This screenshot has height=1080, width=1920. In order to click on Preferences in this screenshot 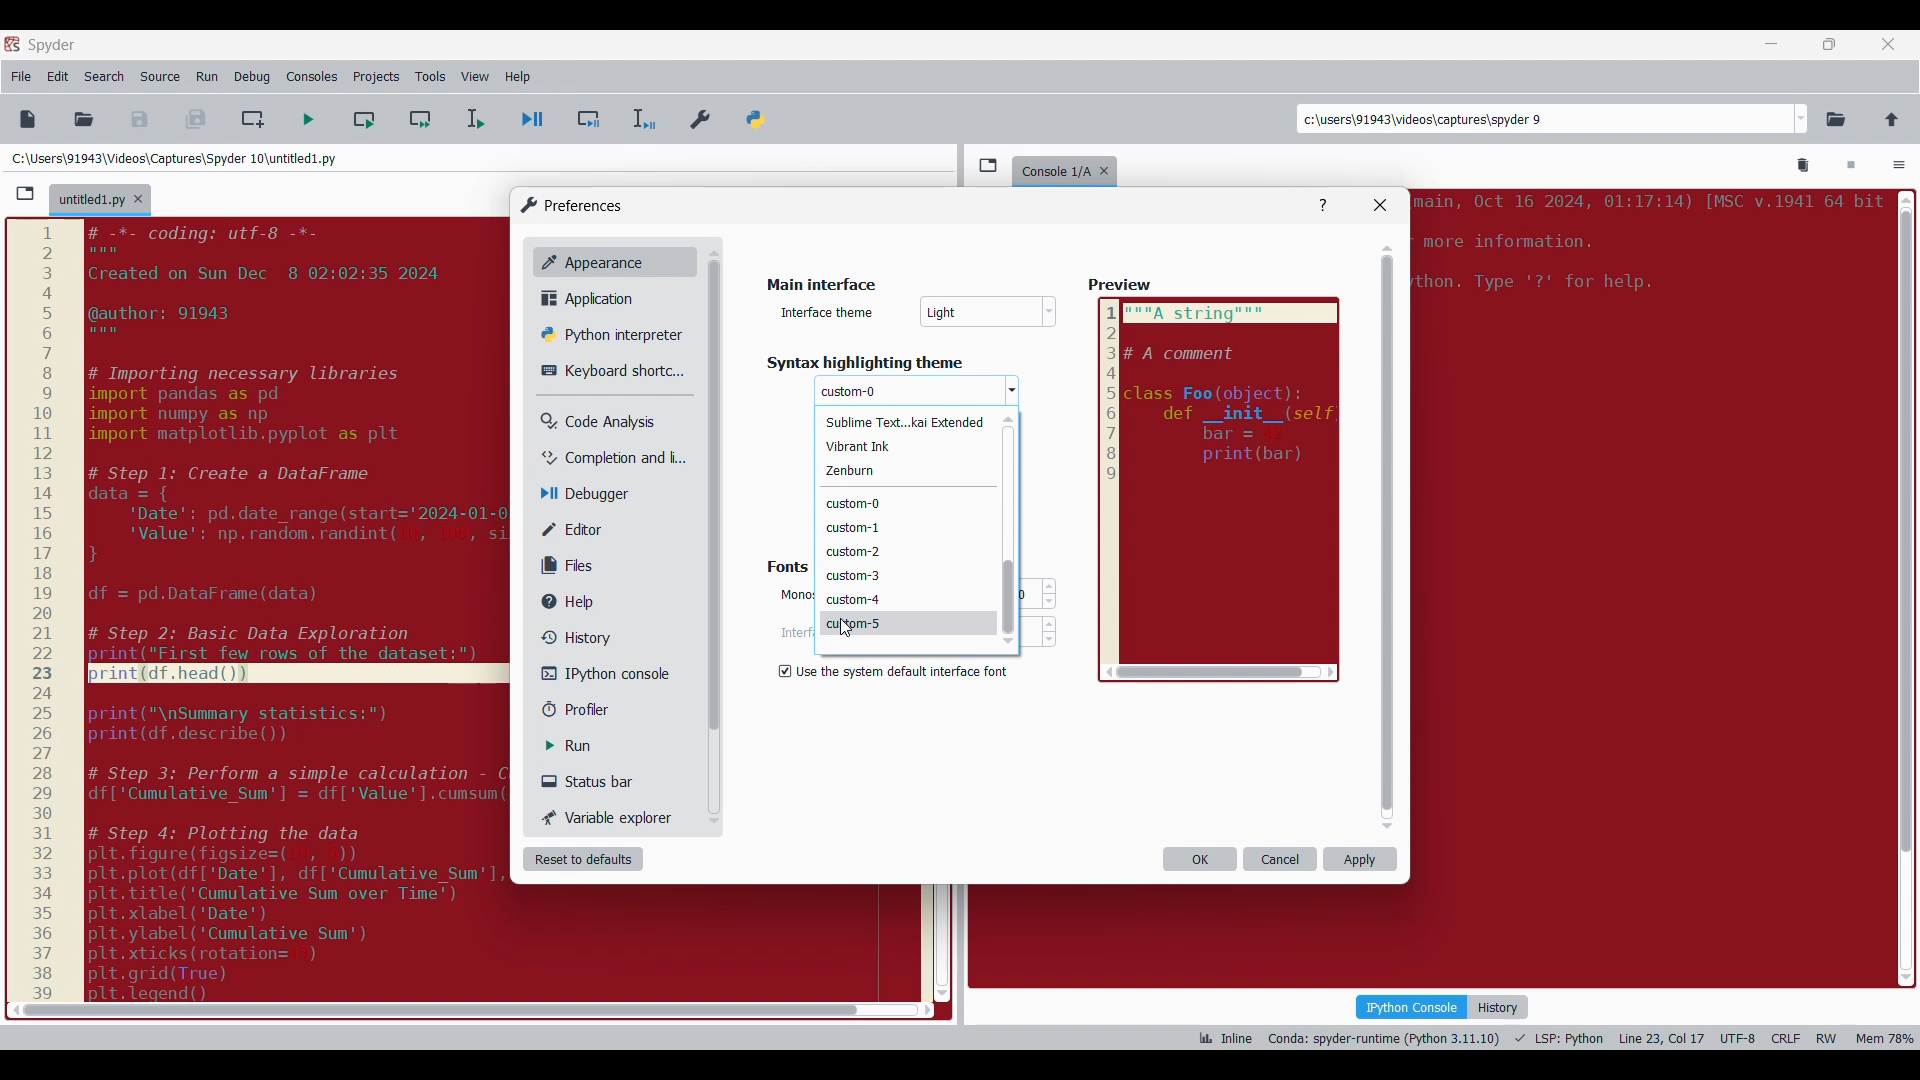, I will do `click(702, 115)`.